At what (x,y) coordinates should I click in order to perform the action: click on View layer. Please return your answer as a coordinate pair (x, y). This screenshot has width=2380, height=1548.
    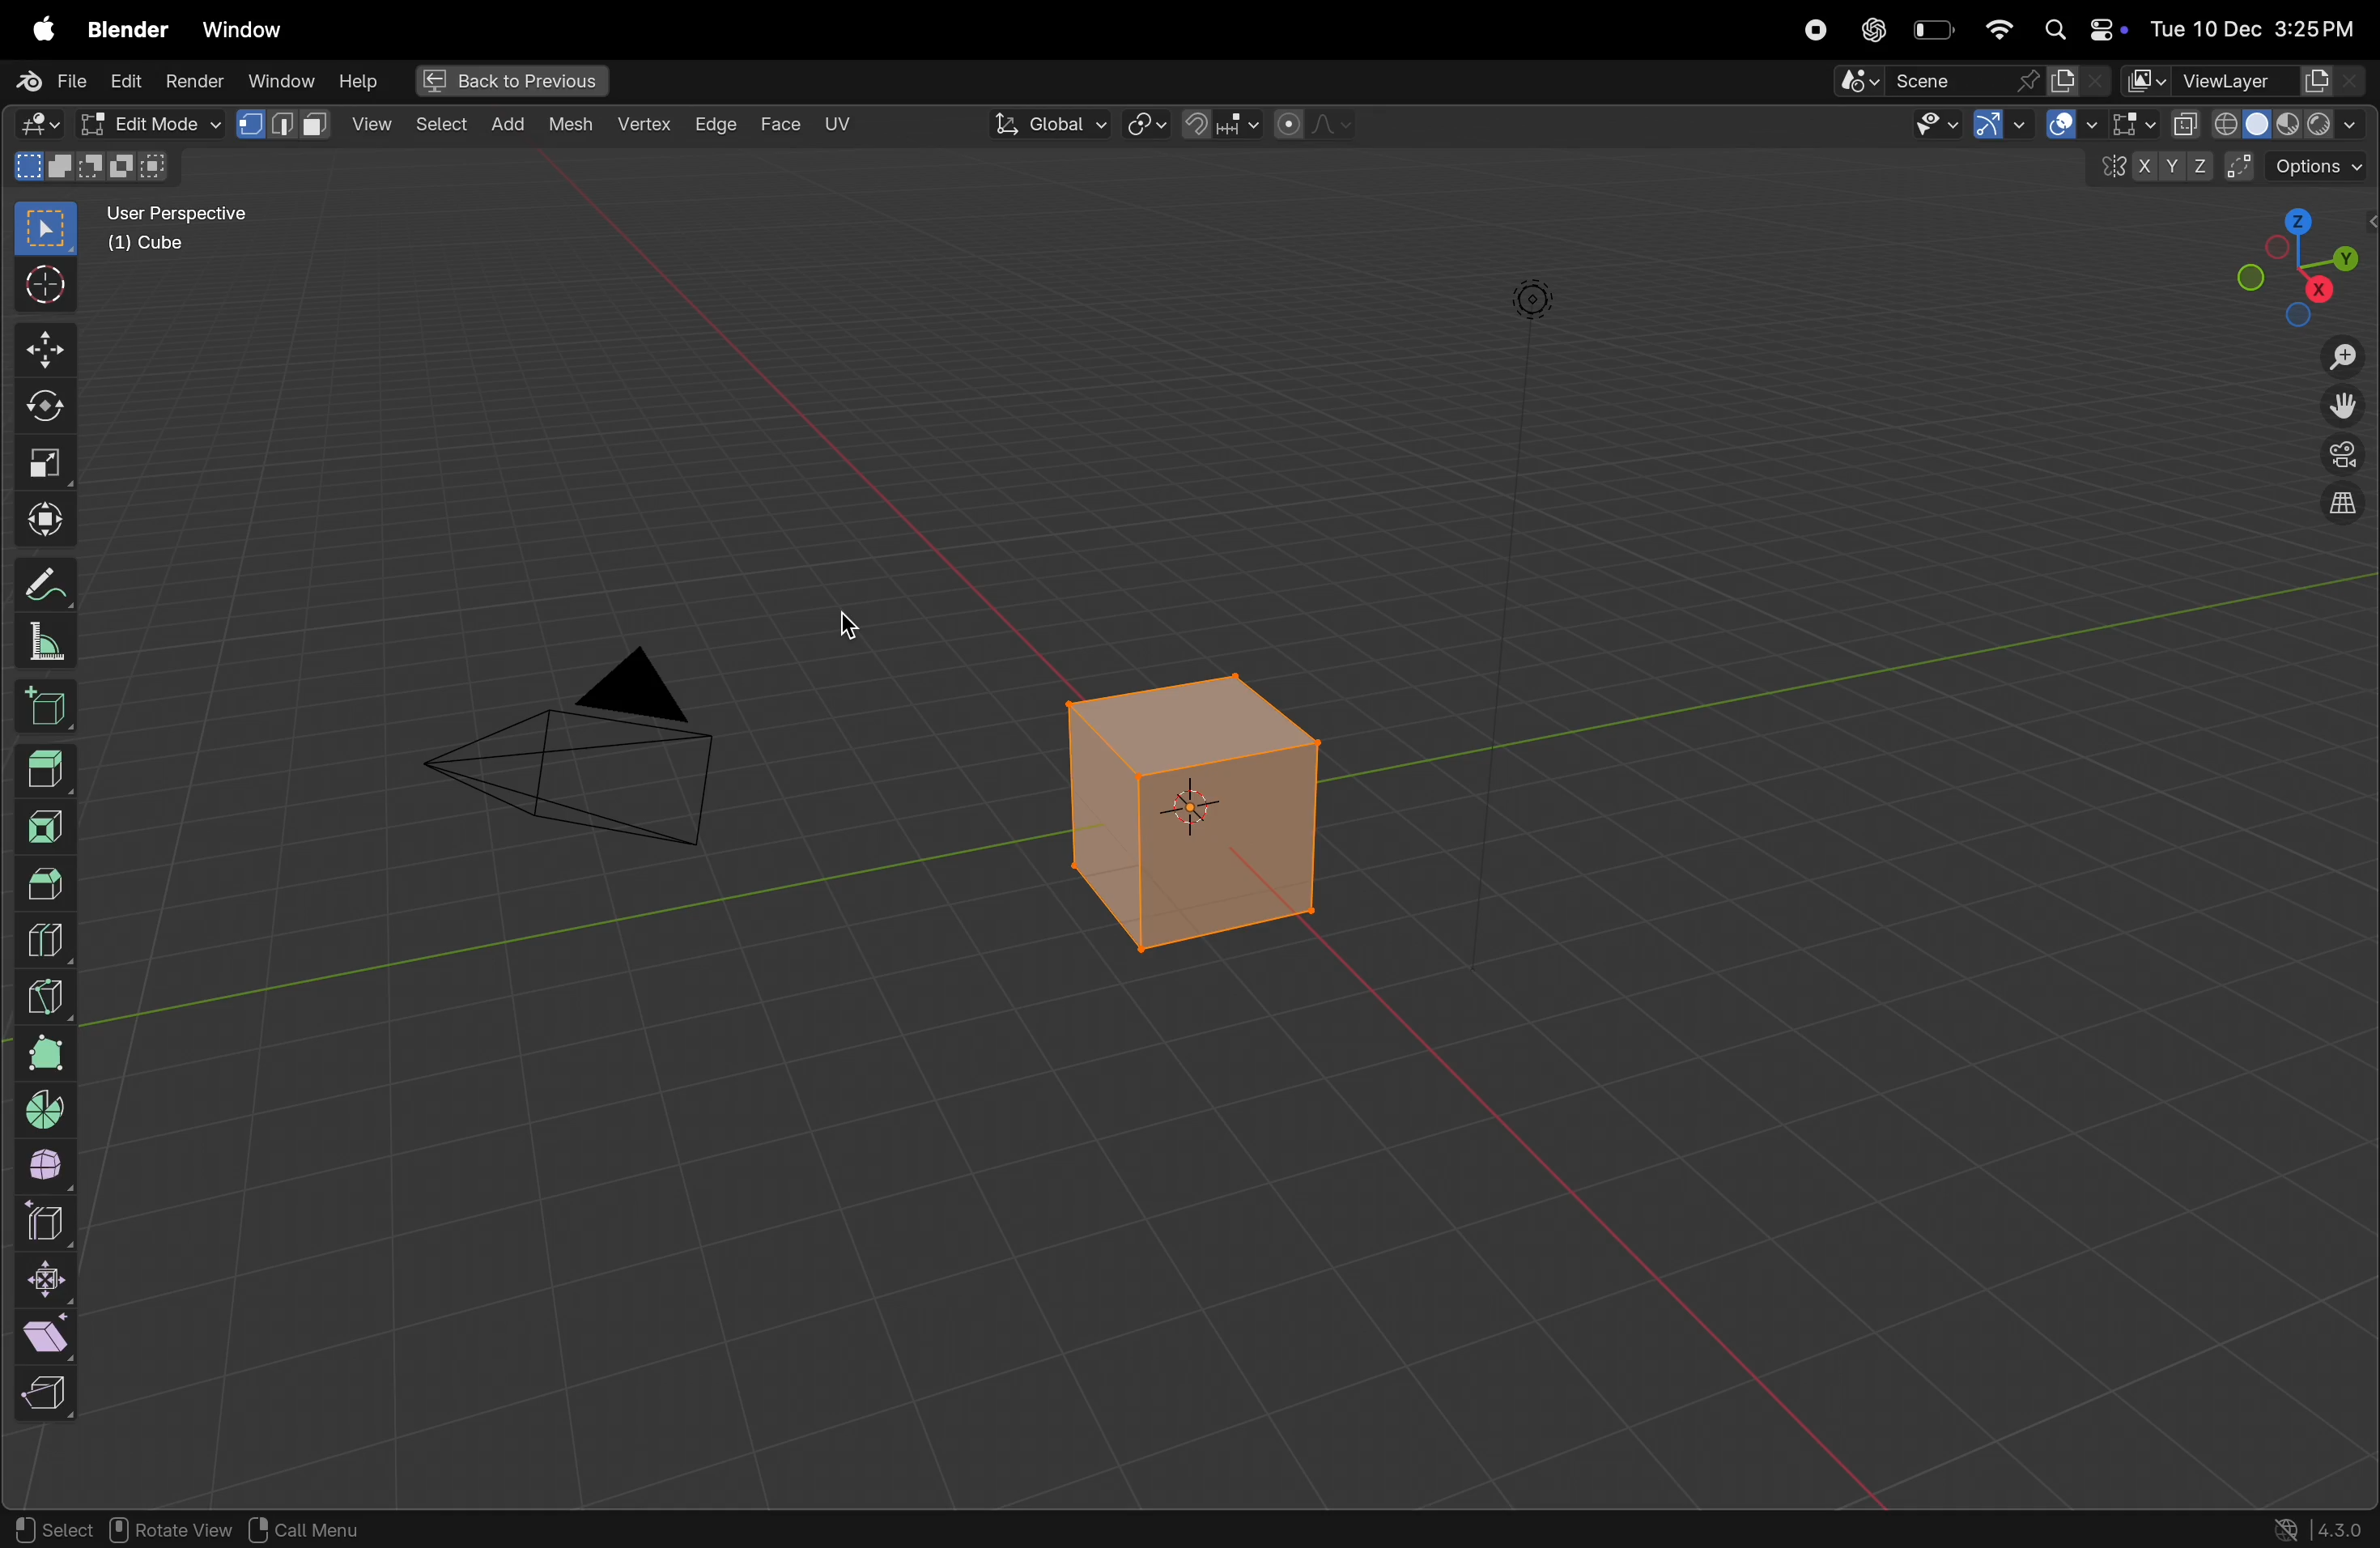
    Looking at the image, I should click on (2244, 79).